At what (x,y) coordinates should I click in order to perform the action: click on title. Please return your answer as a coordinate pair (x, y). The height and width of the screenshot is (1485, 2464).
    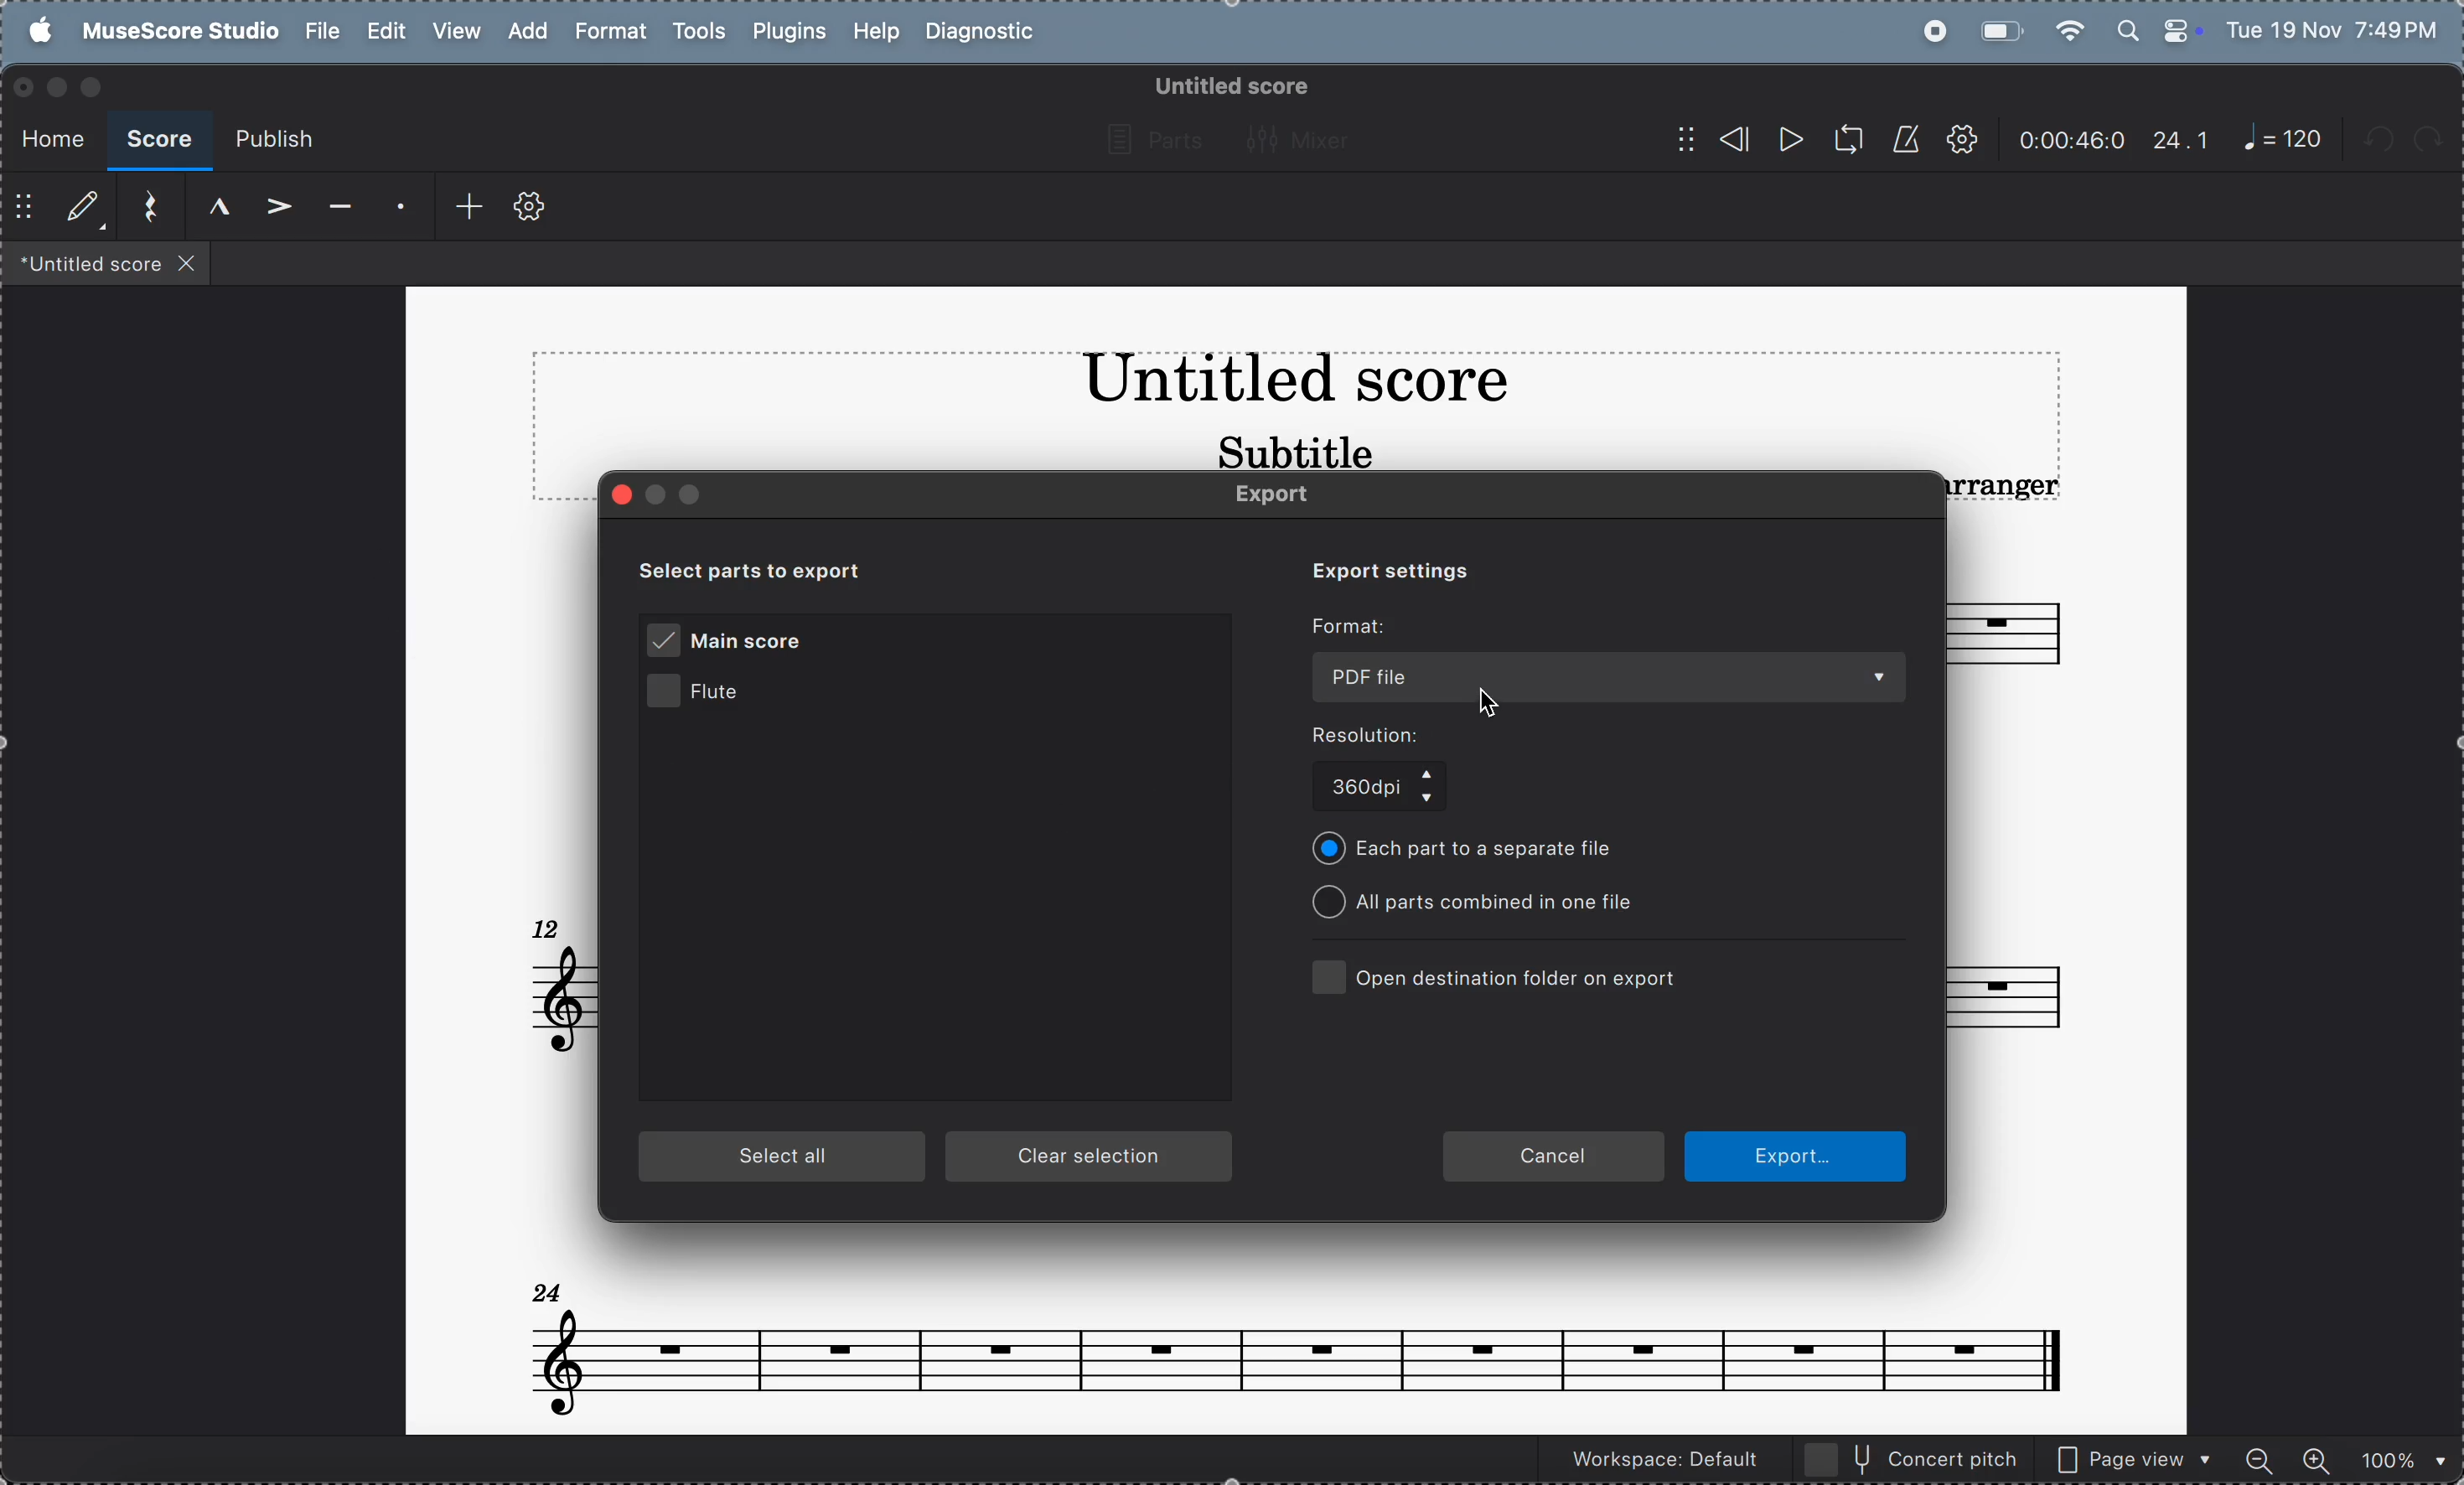
    Looking at the image, I should click on (1294, 384).